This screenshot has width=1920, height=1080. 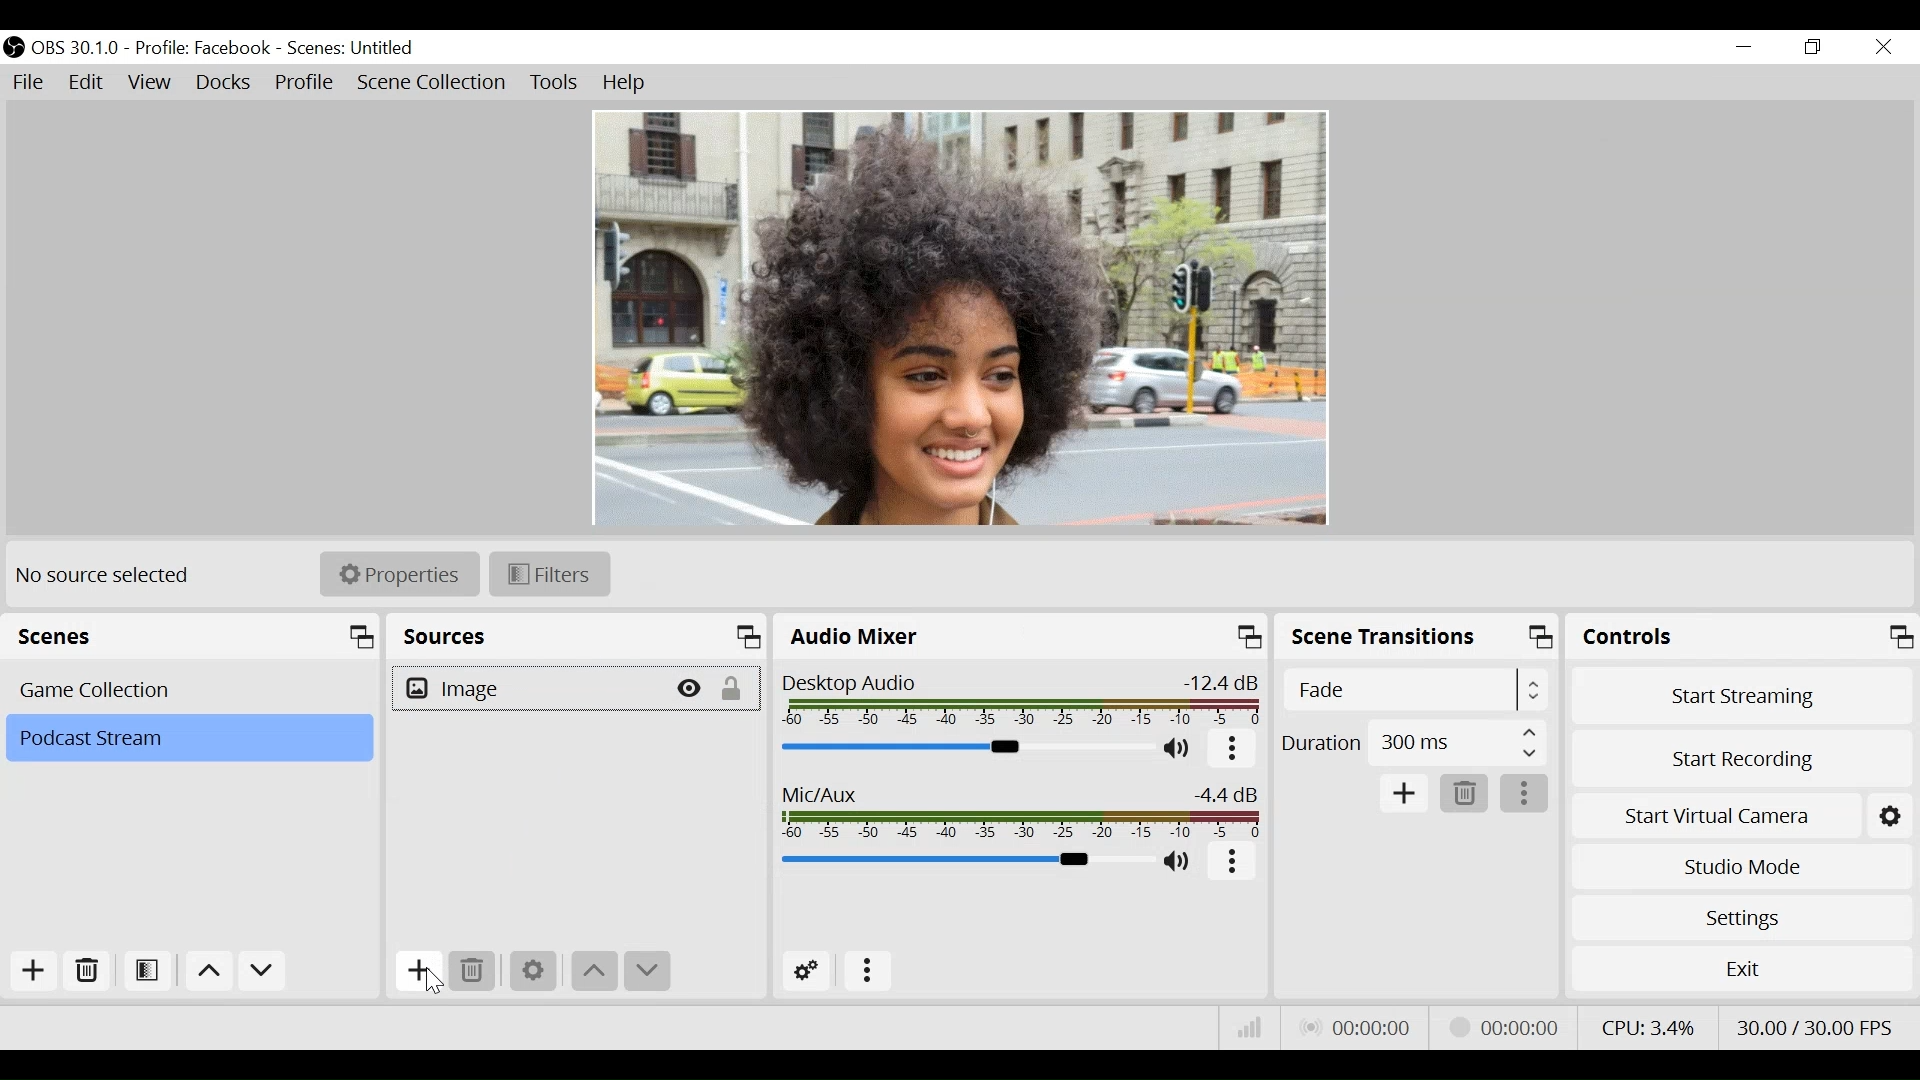 I want to click on Properties, so click(x=400, y=572).